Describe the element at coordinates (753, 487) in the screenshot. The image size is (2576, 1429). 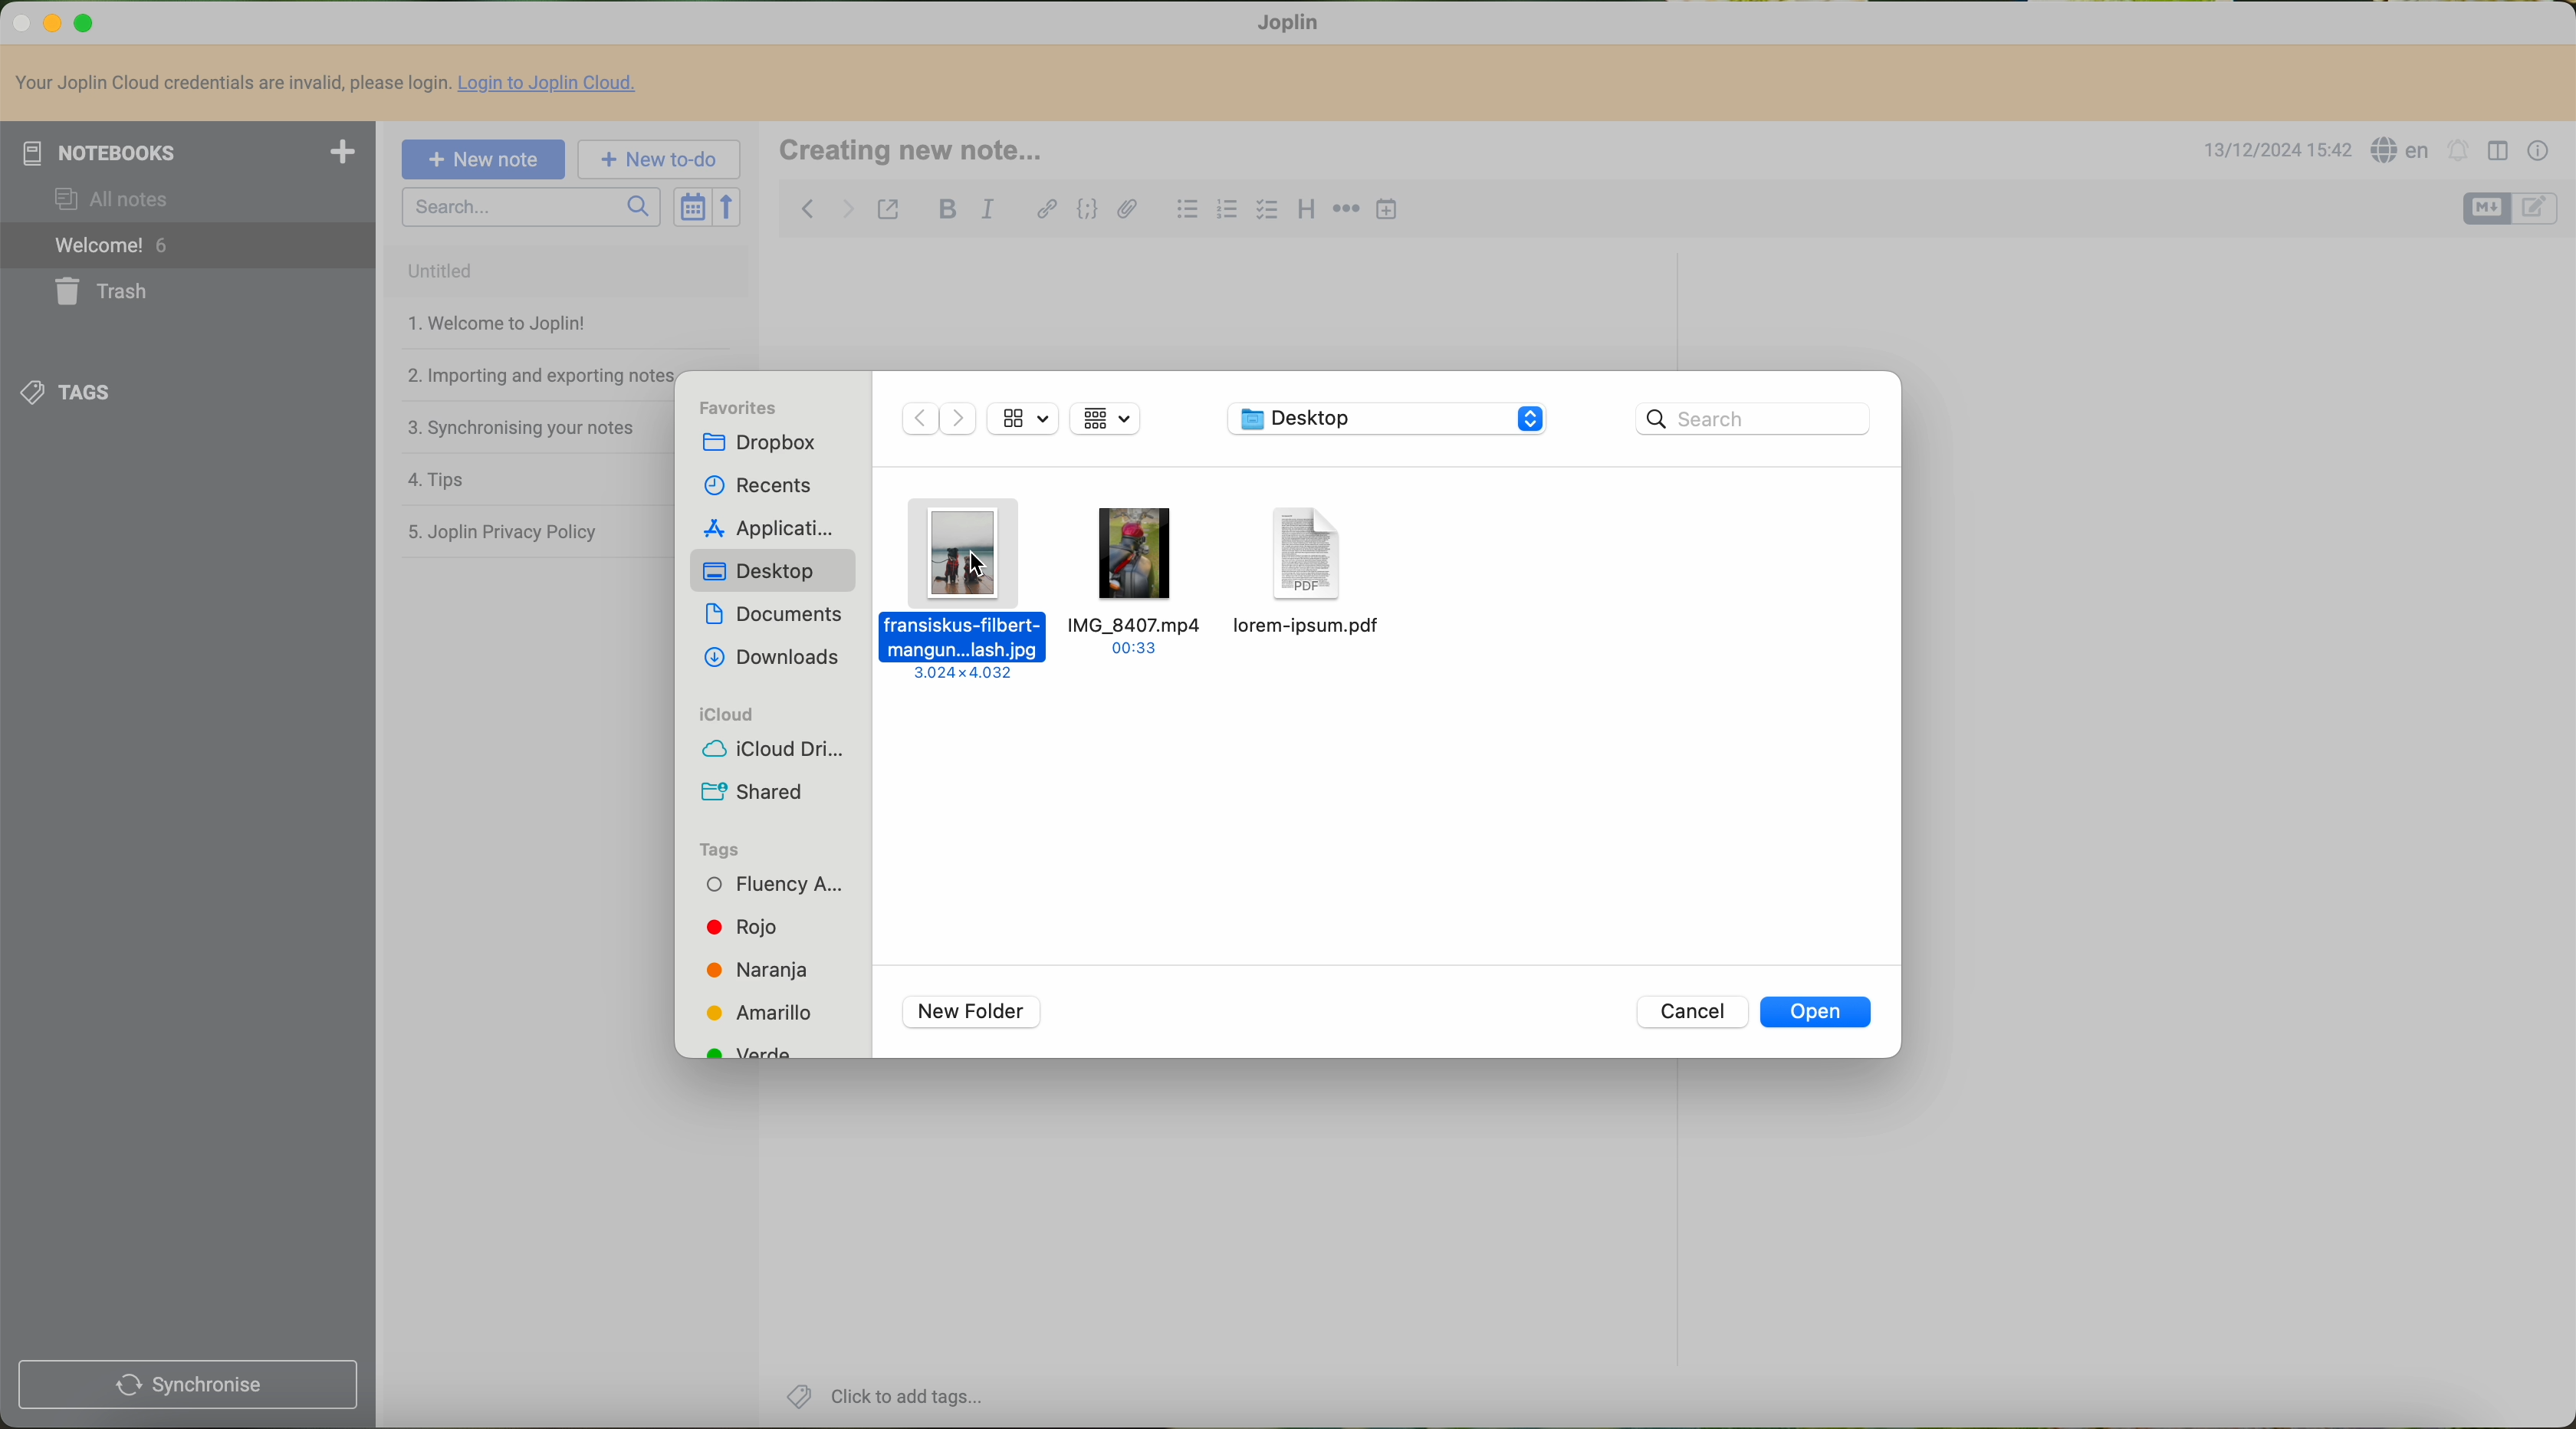
I see `recents` at that location.